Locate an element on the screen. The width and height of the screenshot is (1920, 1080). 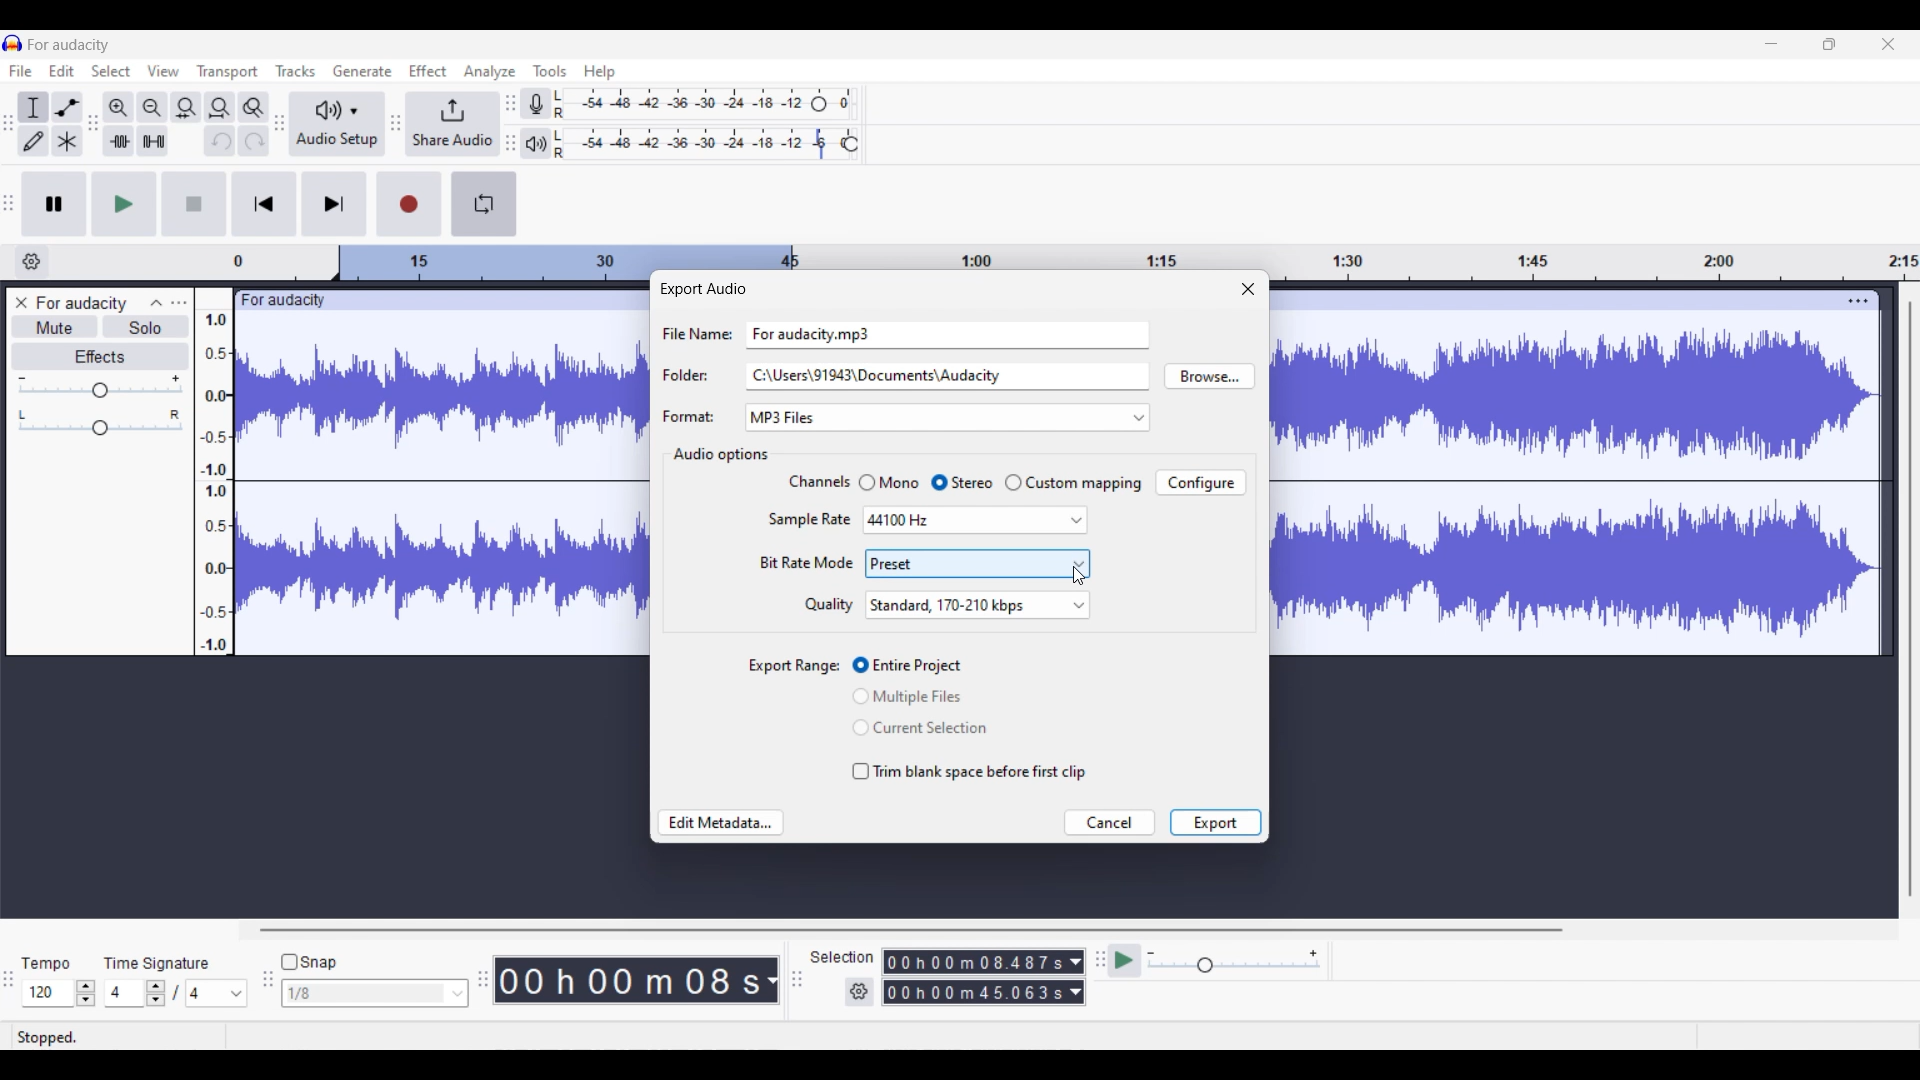
Project name - For audacity is located at coordinates (70, 45).